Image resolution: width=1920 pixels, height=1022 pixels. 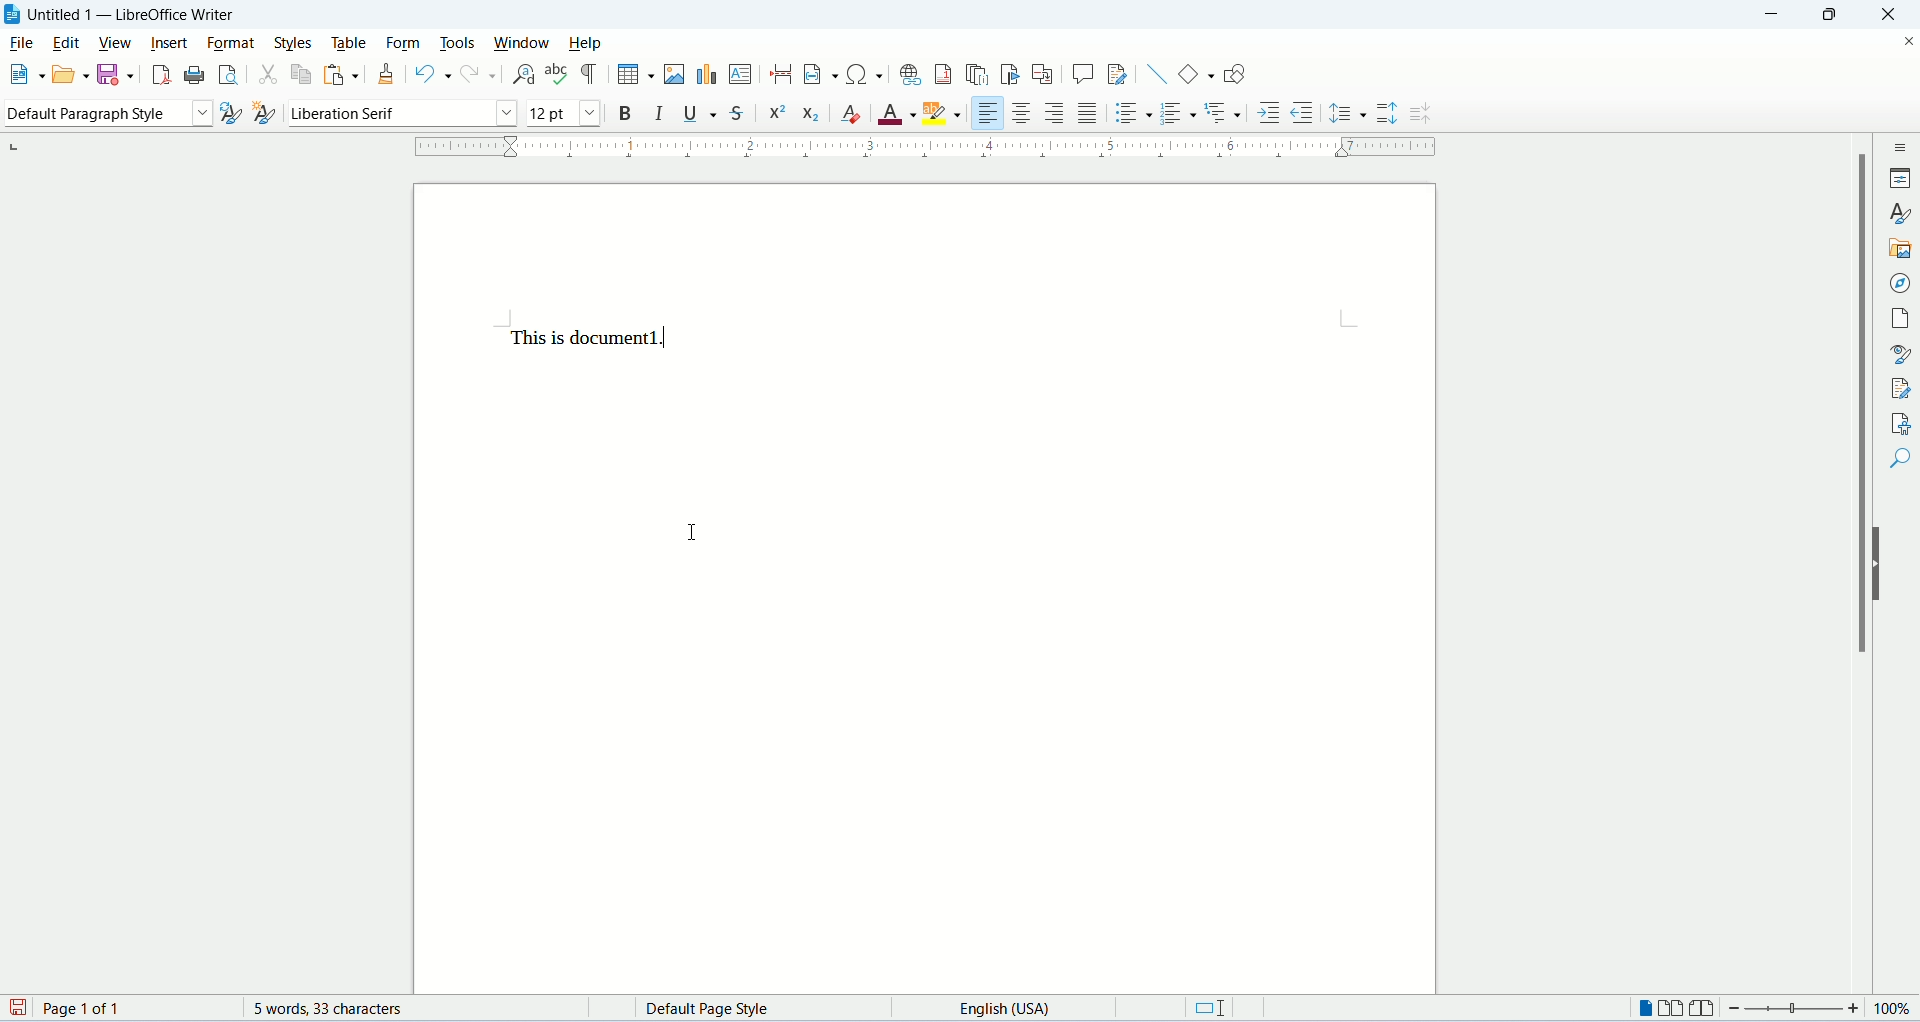 What do you see at coordinates (1898, 318) in the screenshot?
I see `pages` at bounding box center [1898, 318].